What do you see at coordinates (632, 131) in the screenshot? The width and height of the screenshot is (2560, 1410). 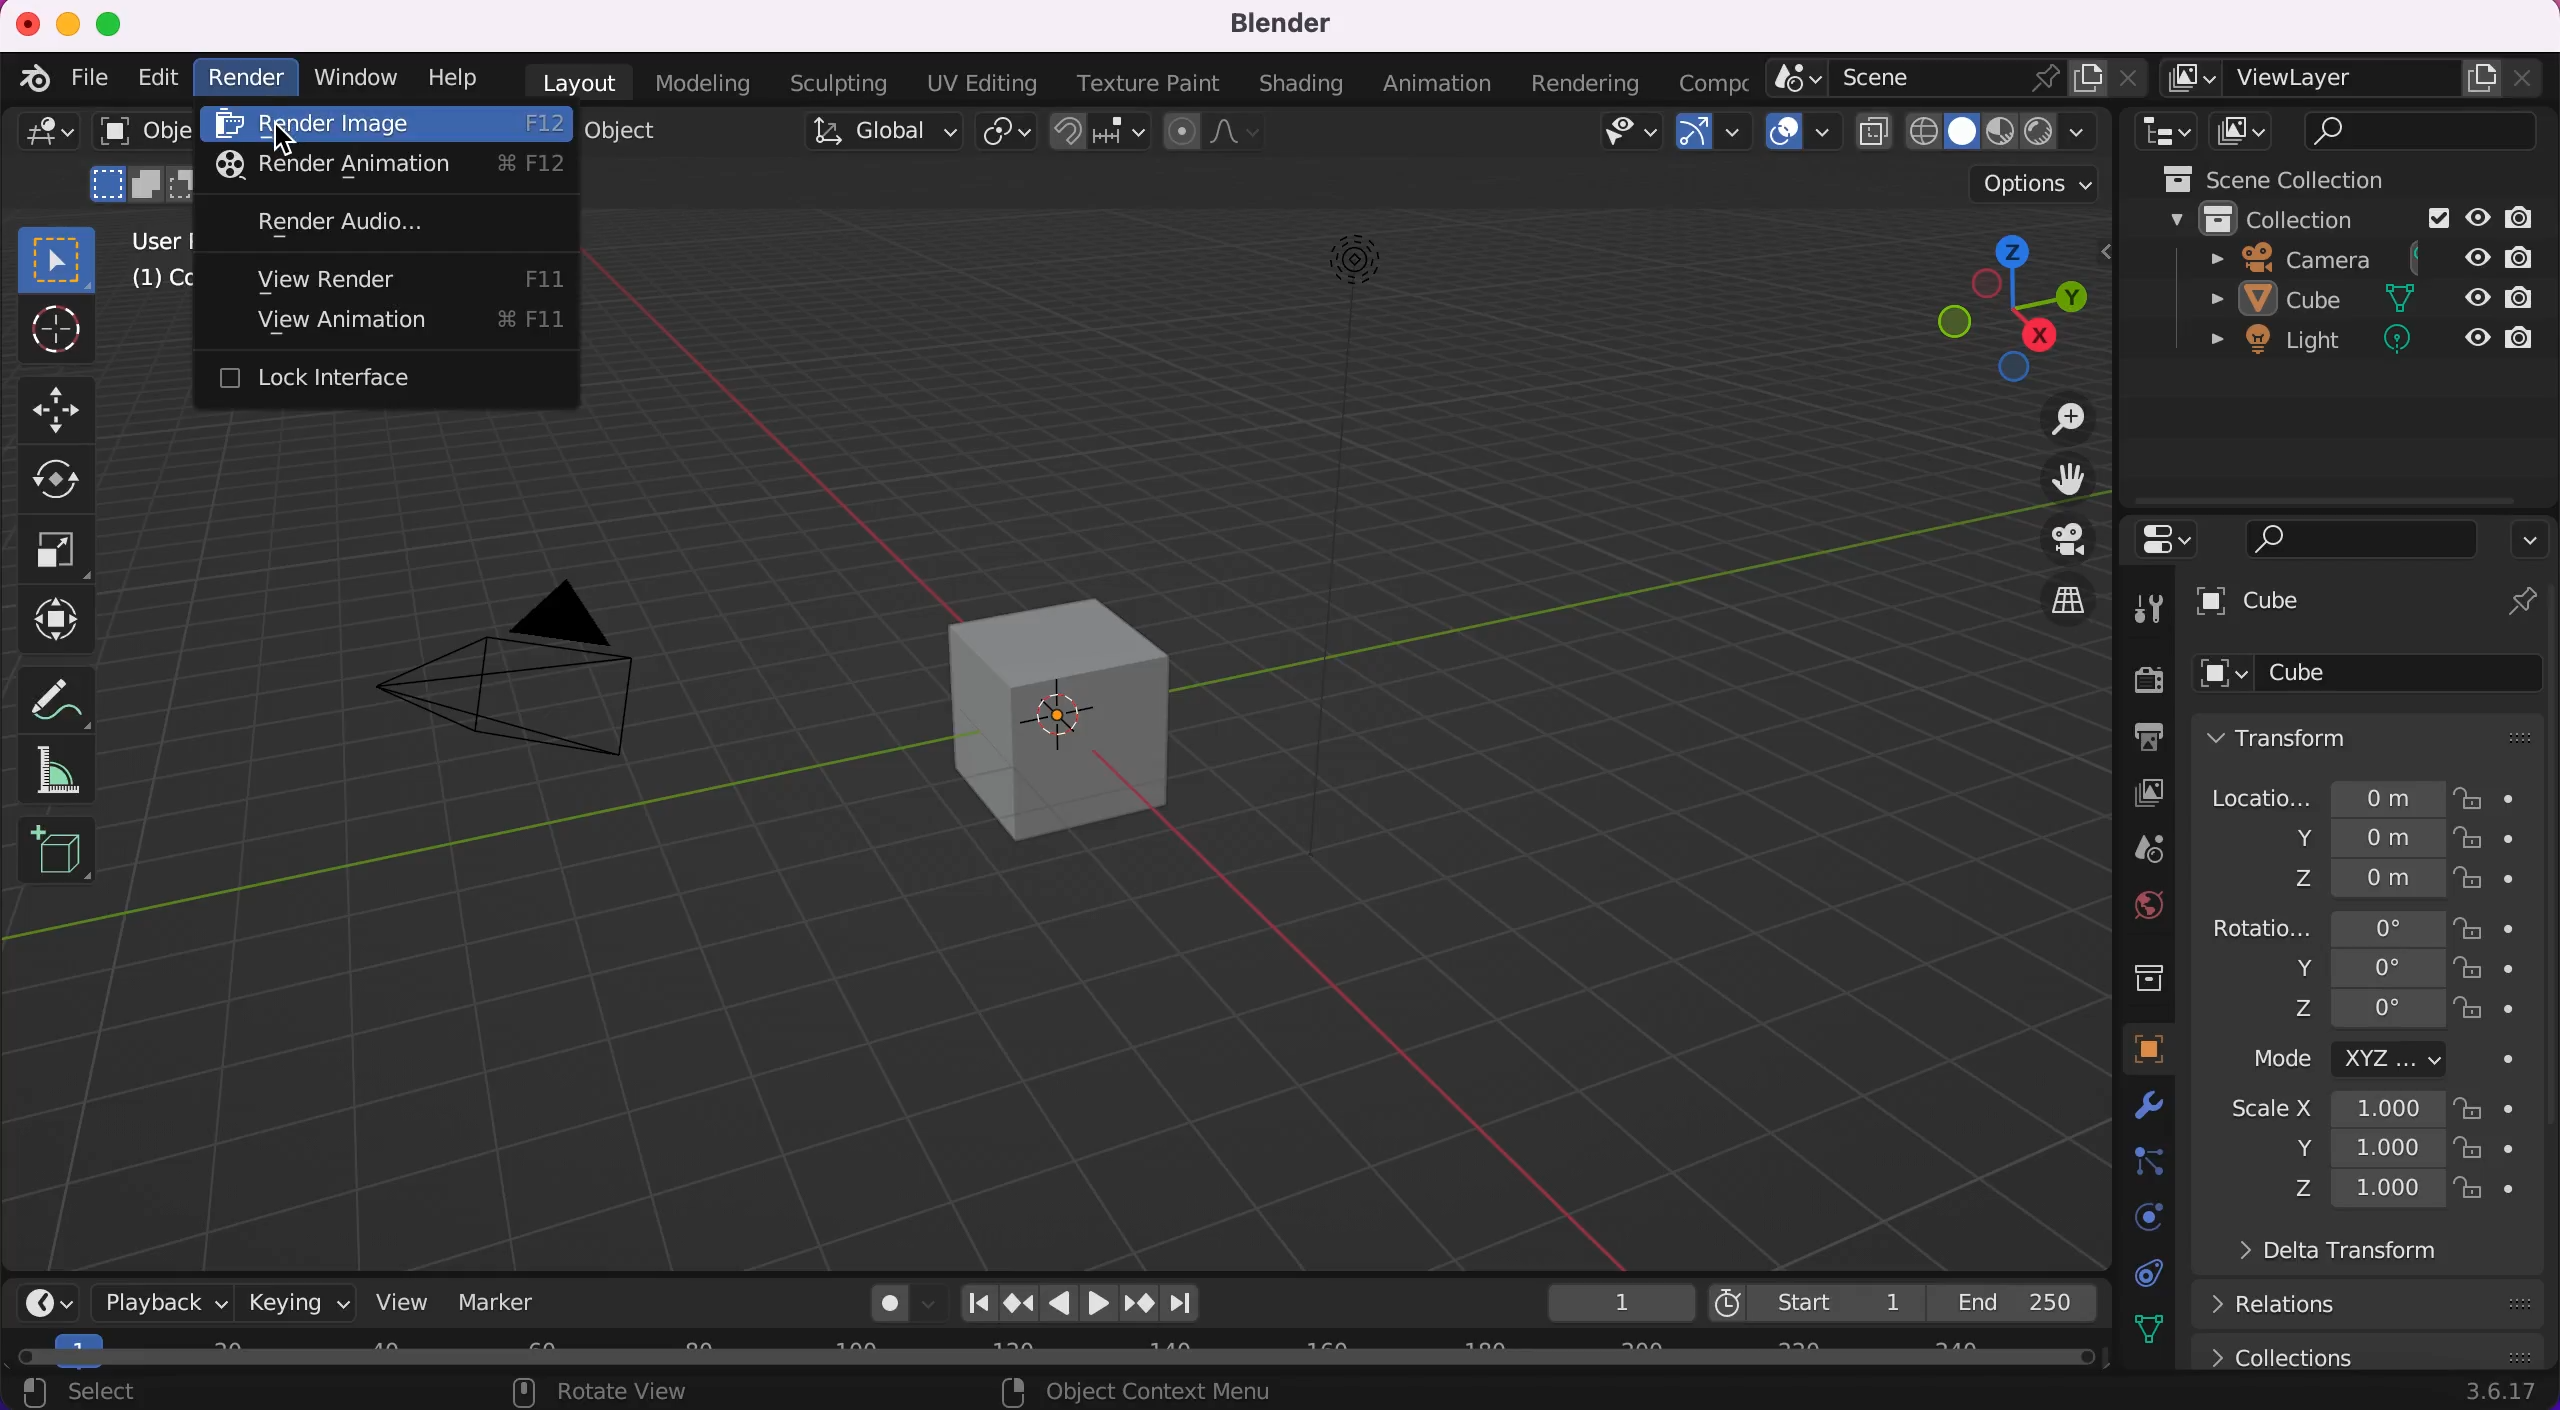 I see `object` at bounding box center [632, 131].